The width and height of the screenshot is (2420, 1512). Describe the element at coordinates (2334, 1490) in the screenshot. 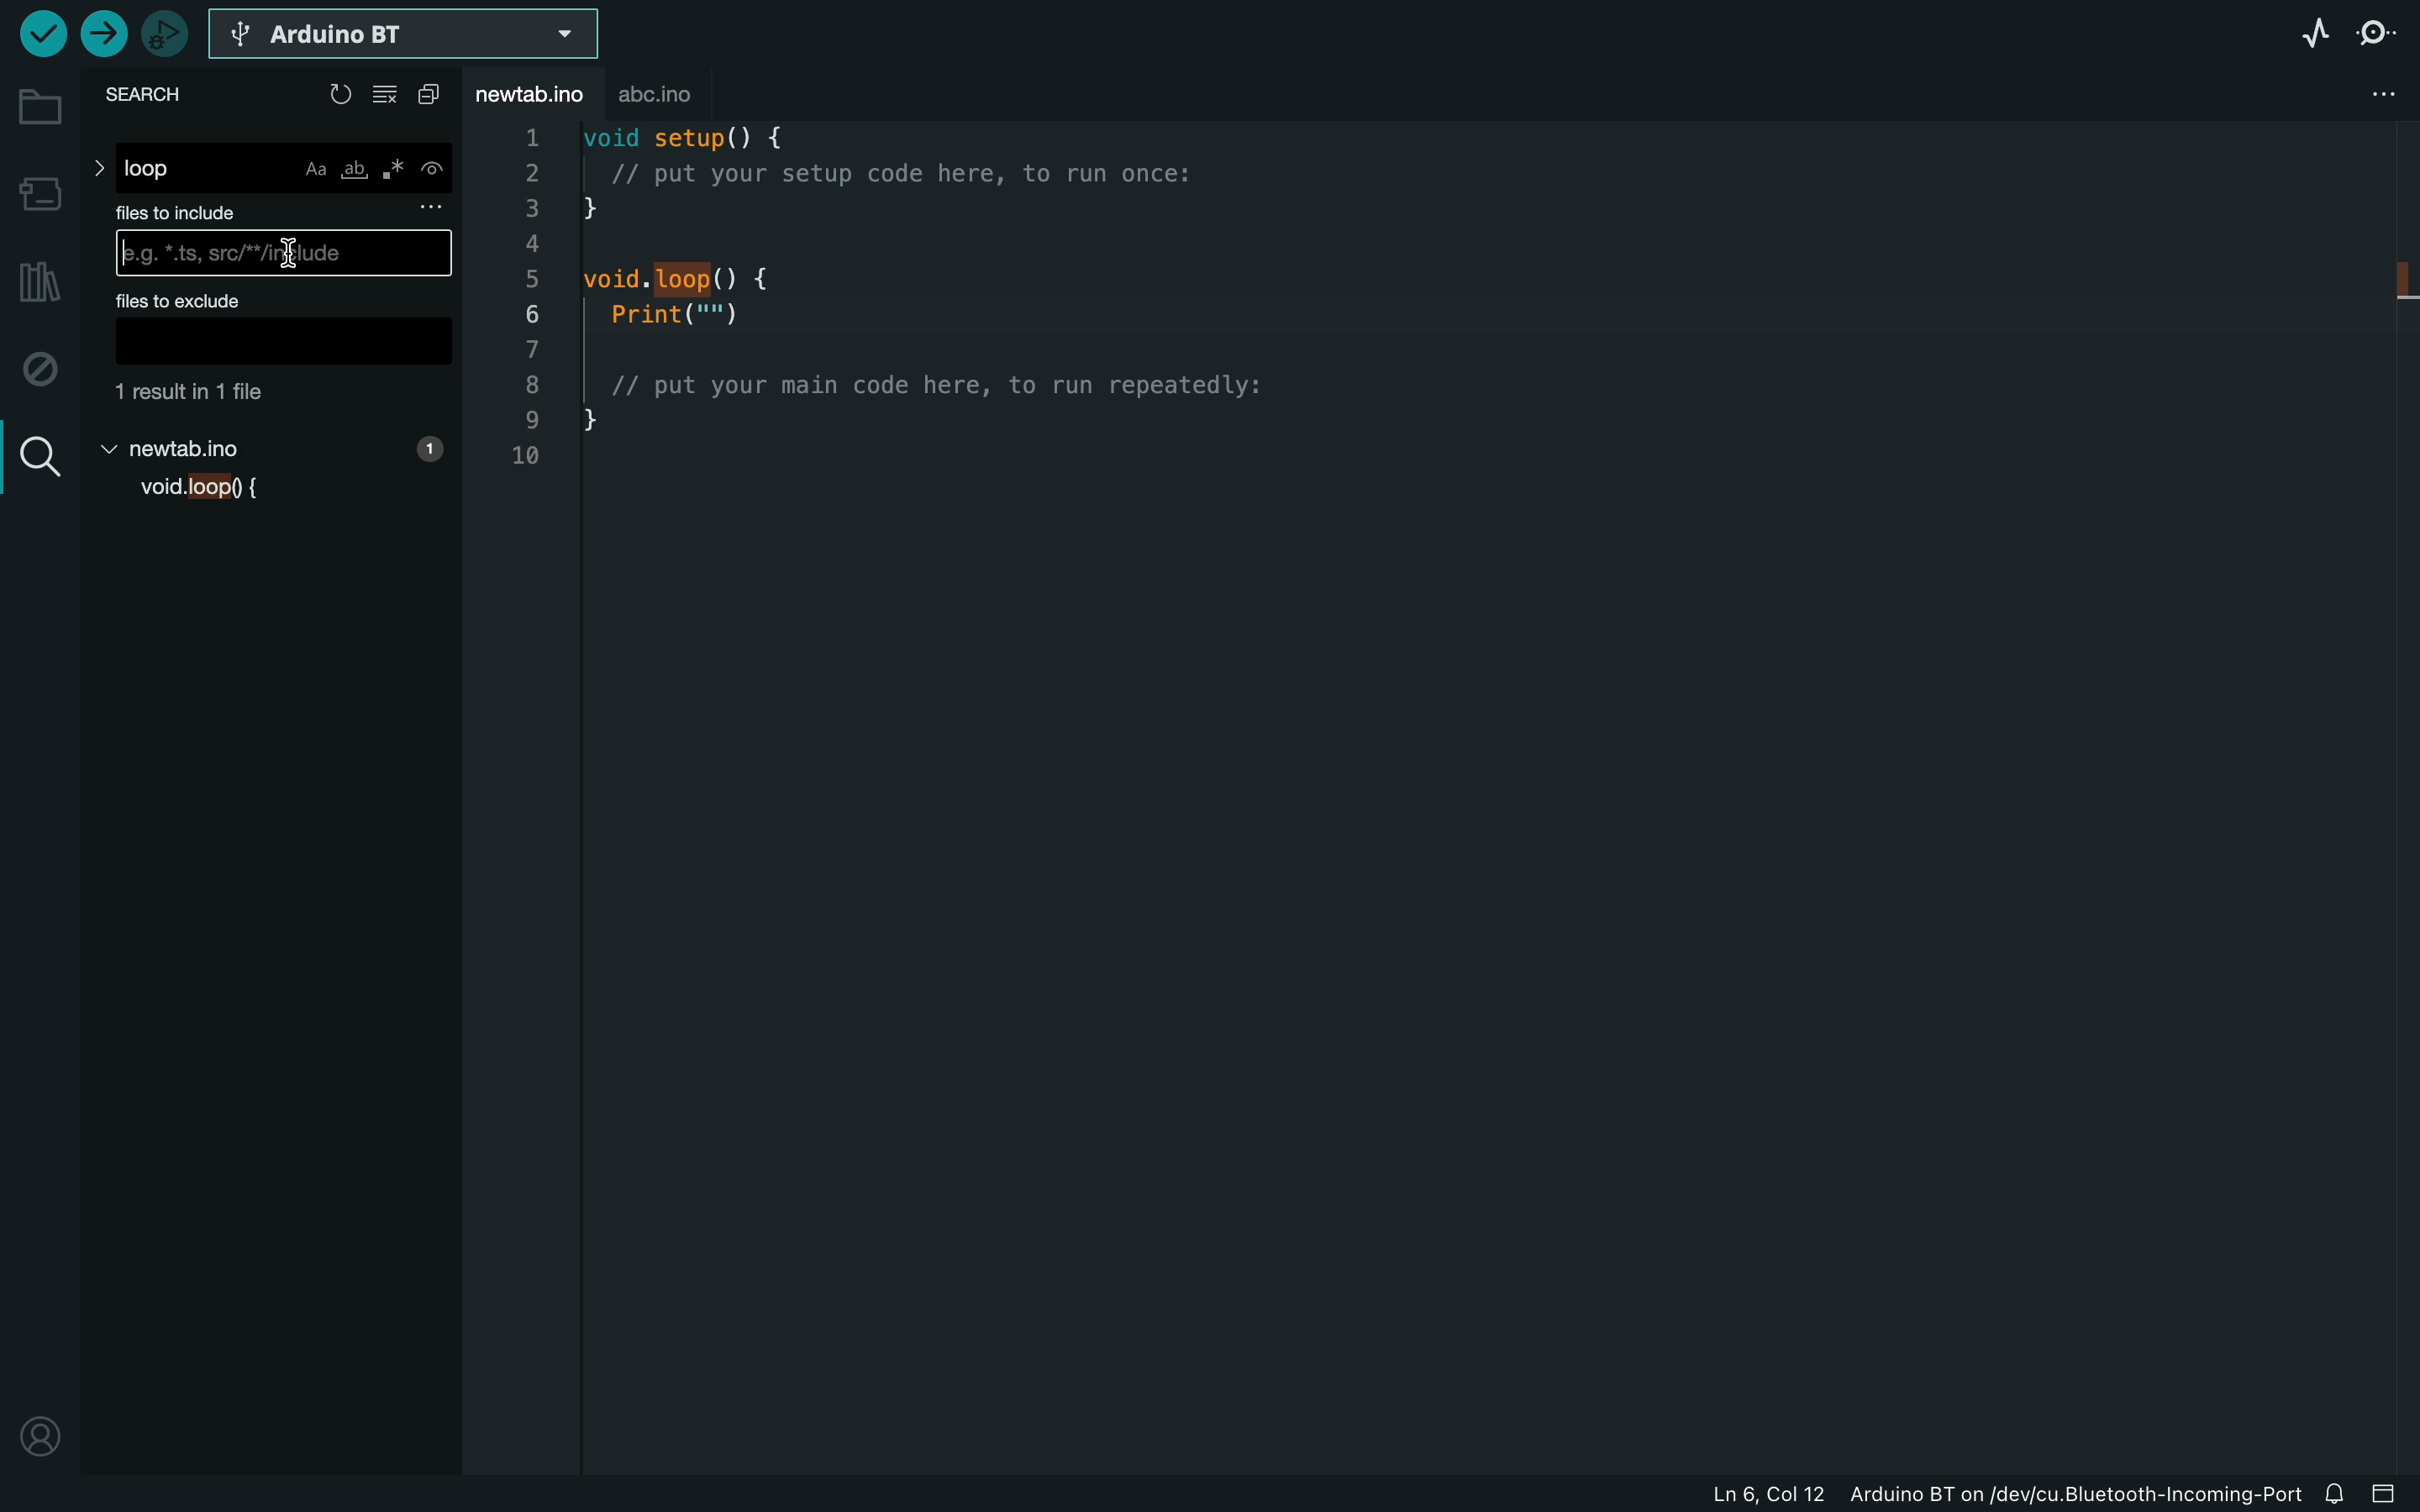

I see `notification` at that location.